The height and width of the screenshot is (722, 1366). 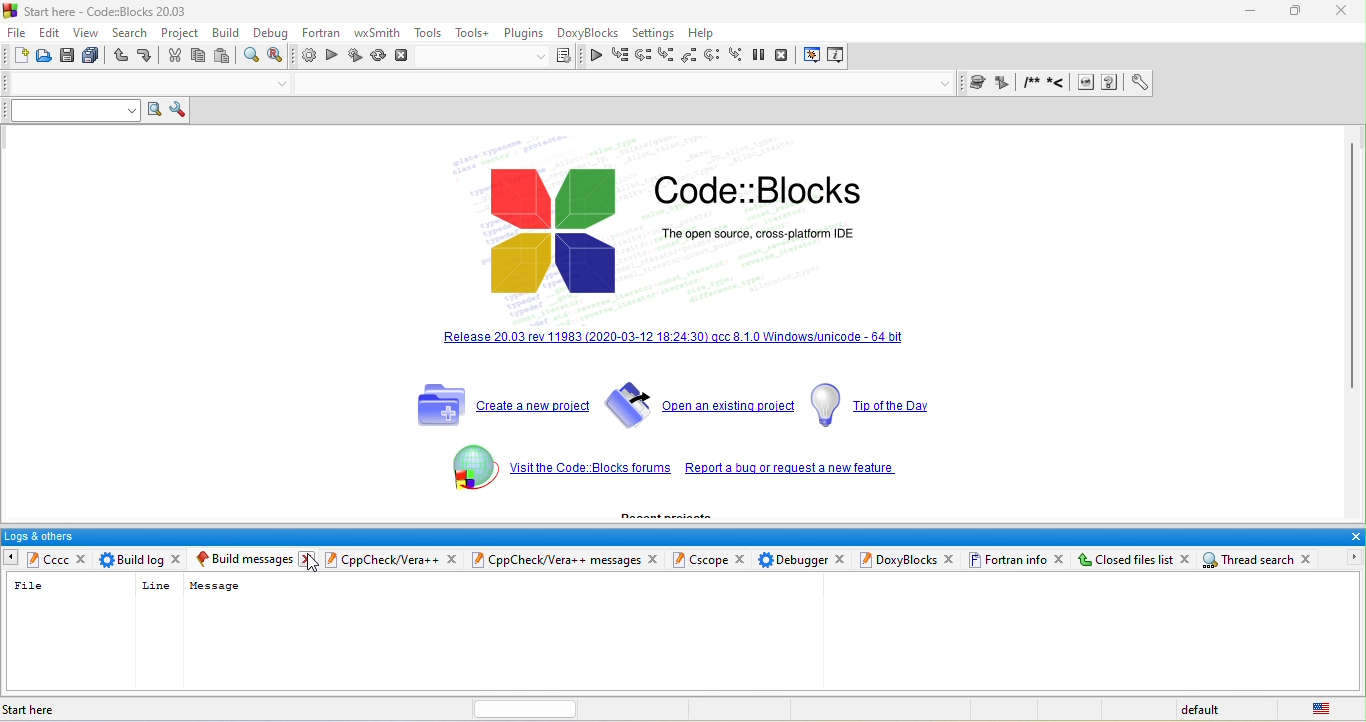 What do you see at coordinates (16, 32) in the screenshot?
I see `file` at bounding box center [16, 32].